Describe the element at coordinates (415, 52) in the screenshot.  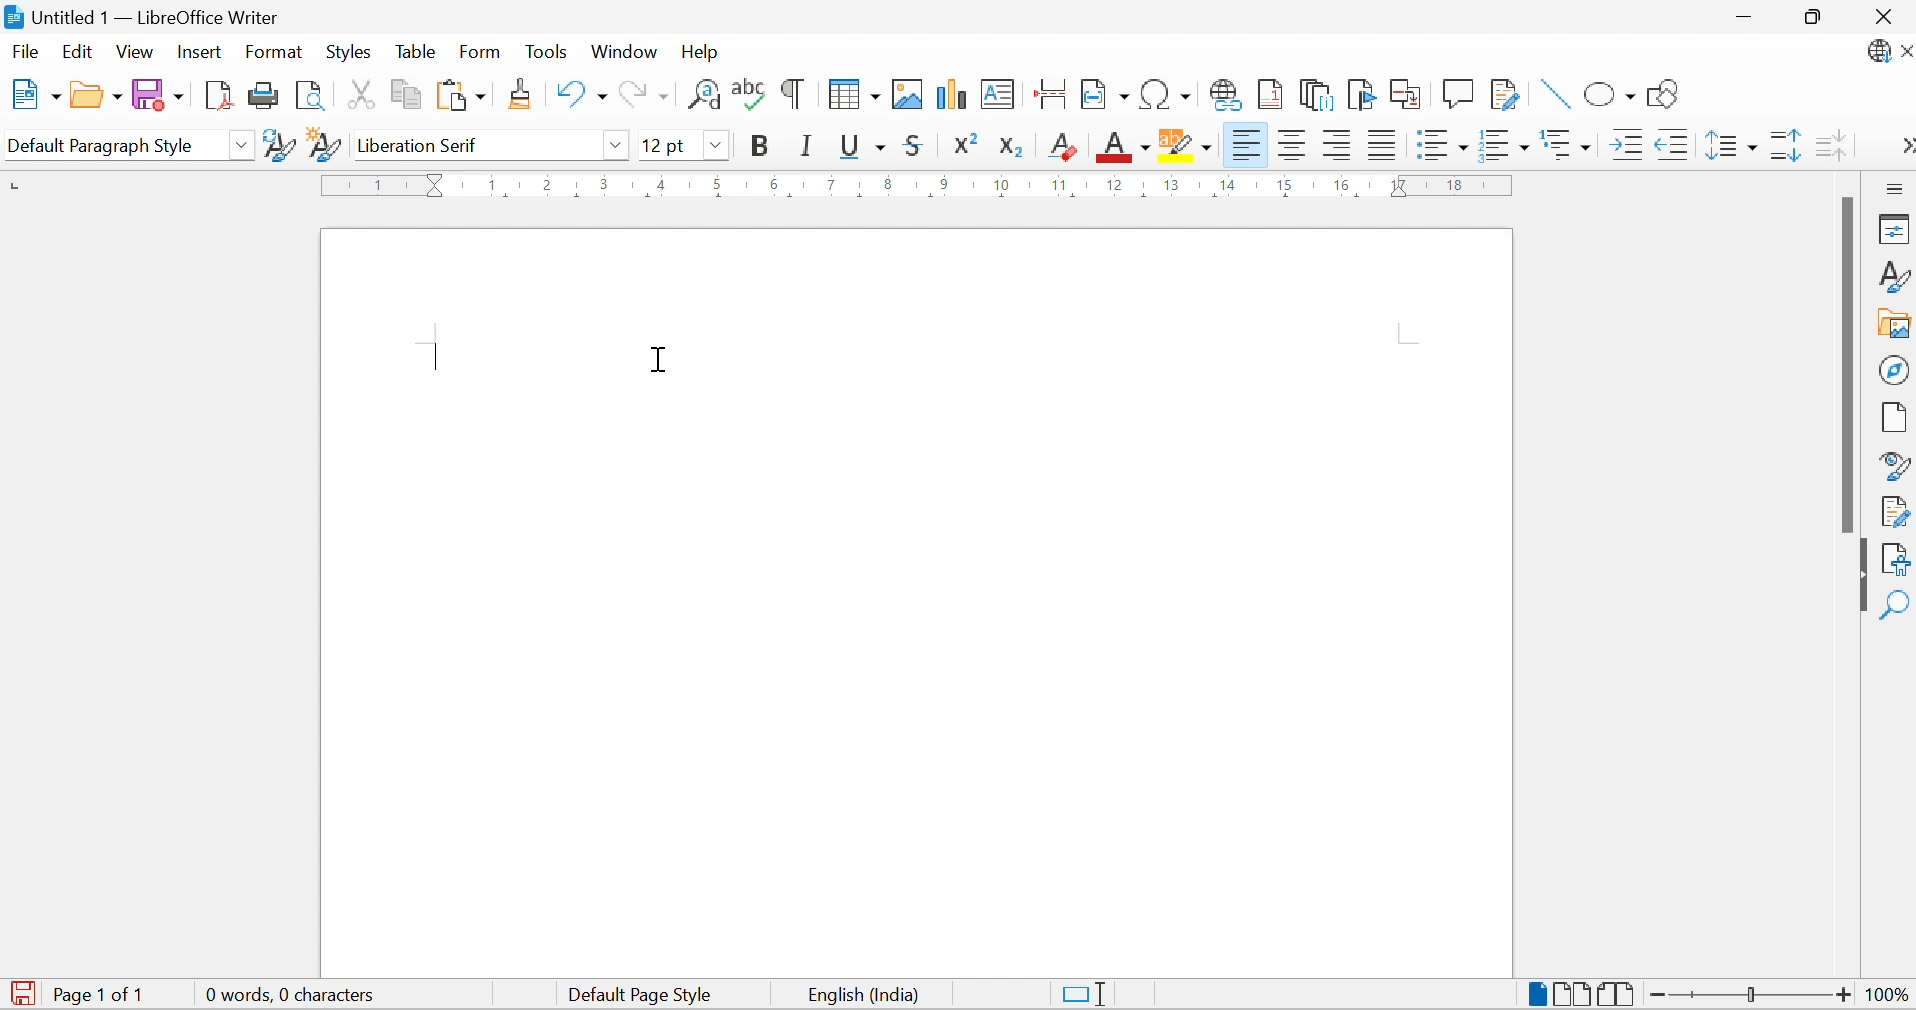
I see `Table` at that location.